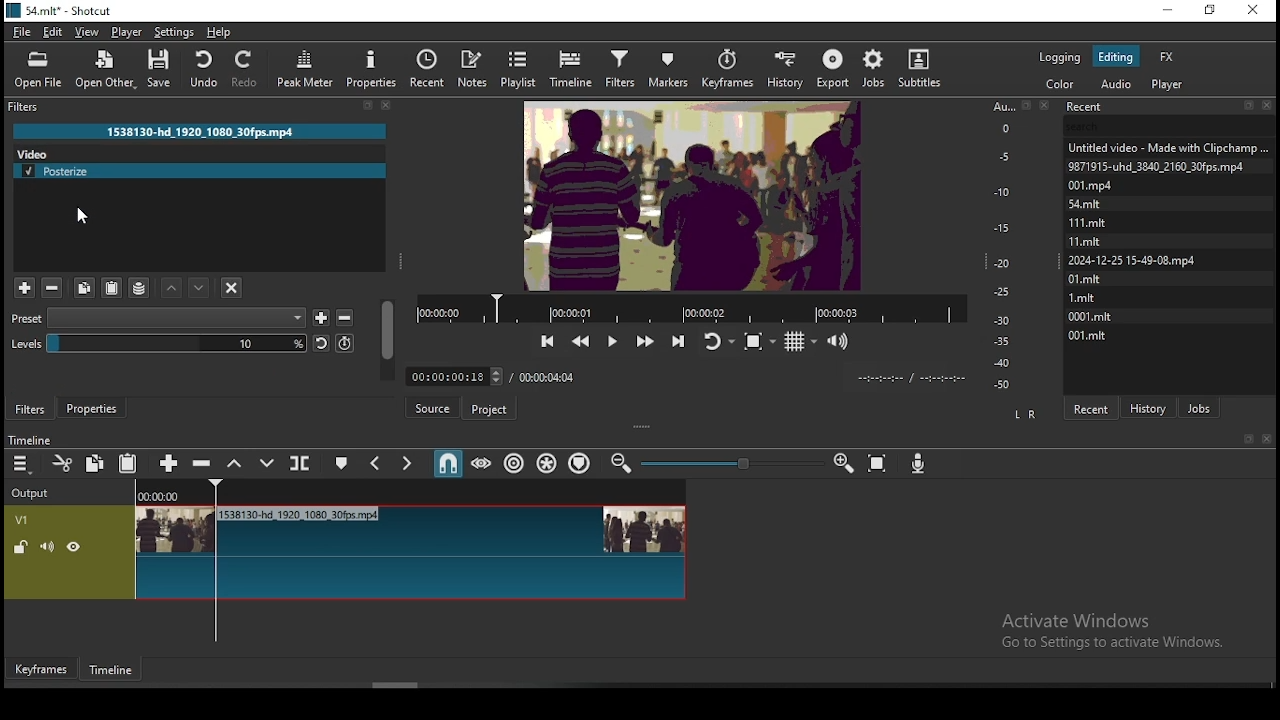  I want to click on record audio, so click(919, 460).